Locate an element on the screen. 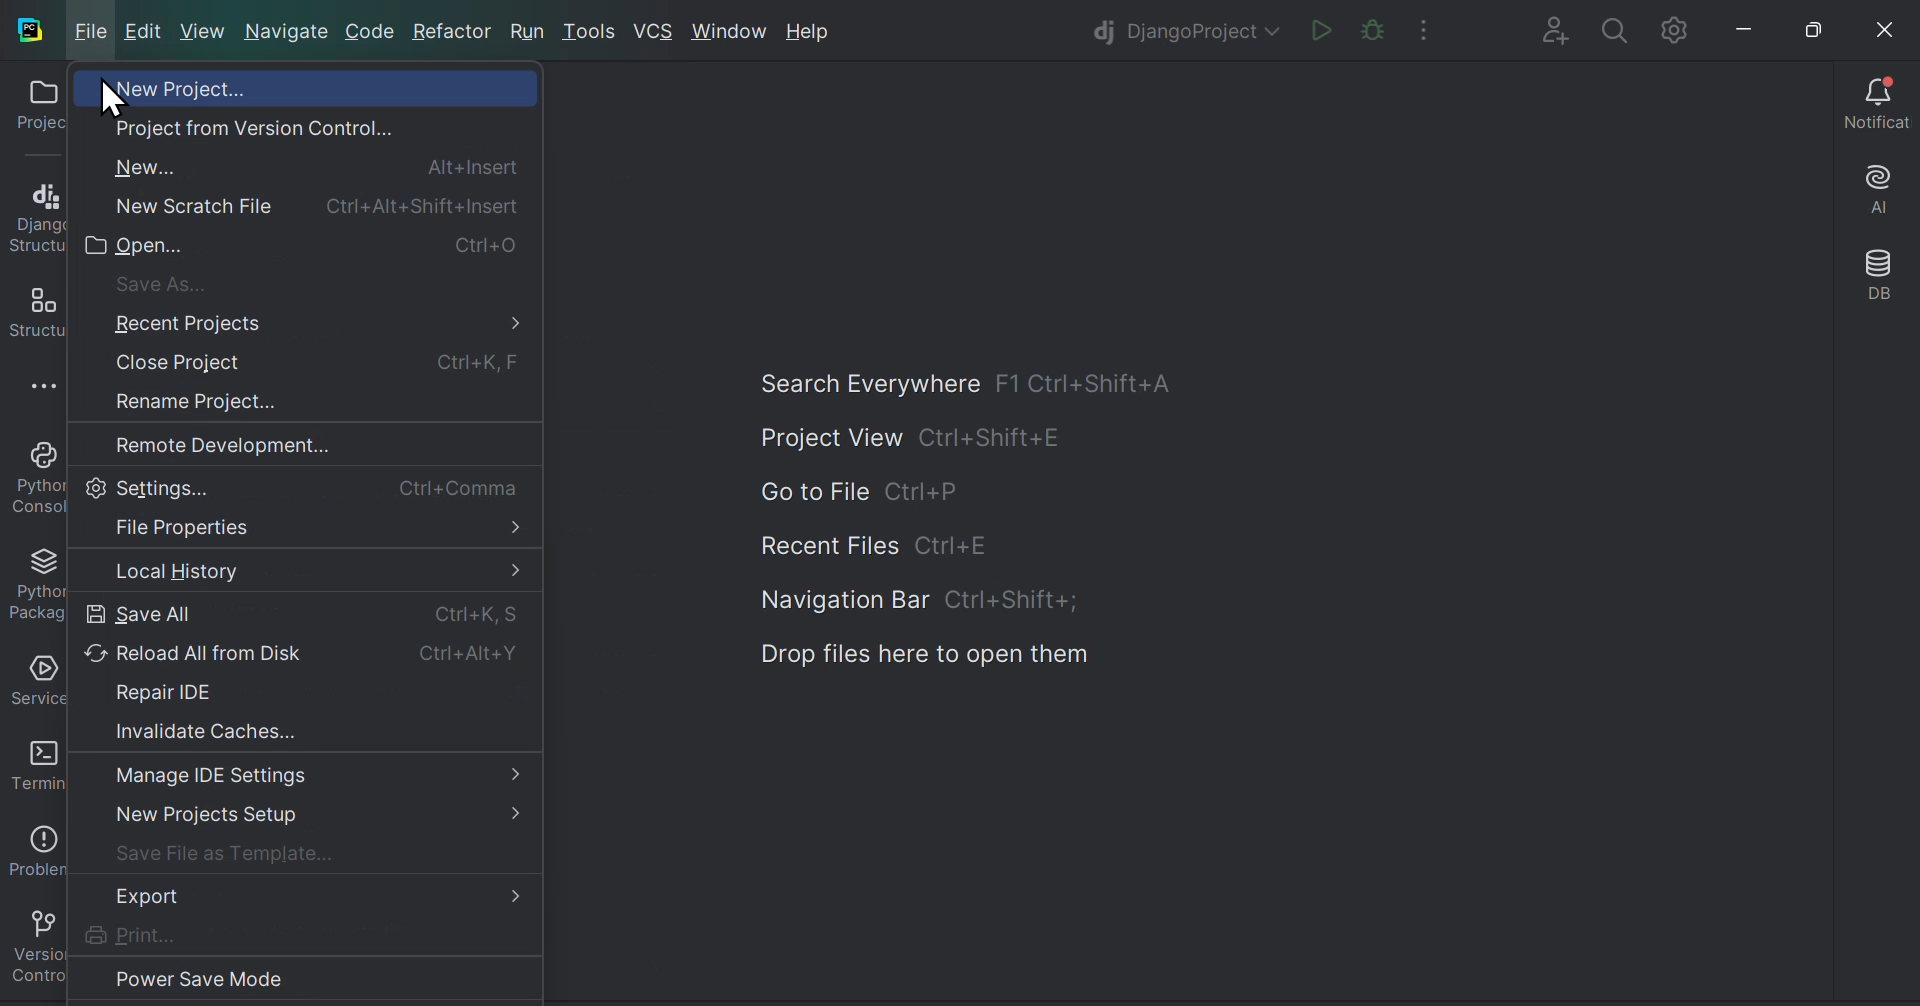  Run file is located at coordinates (1317, 28).